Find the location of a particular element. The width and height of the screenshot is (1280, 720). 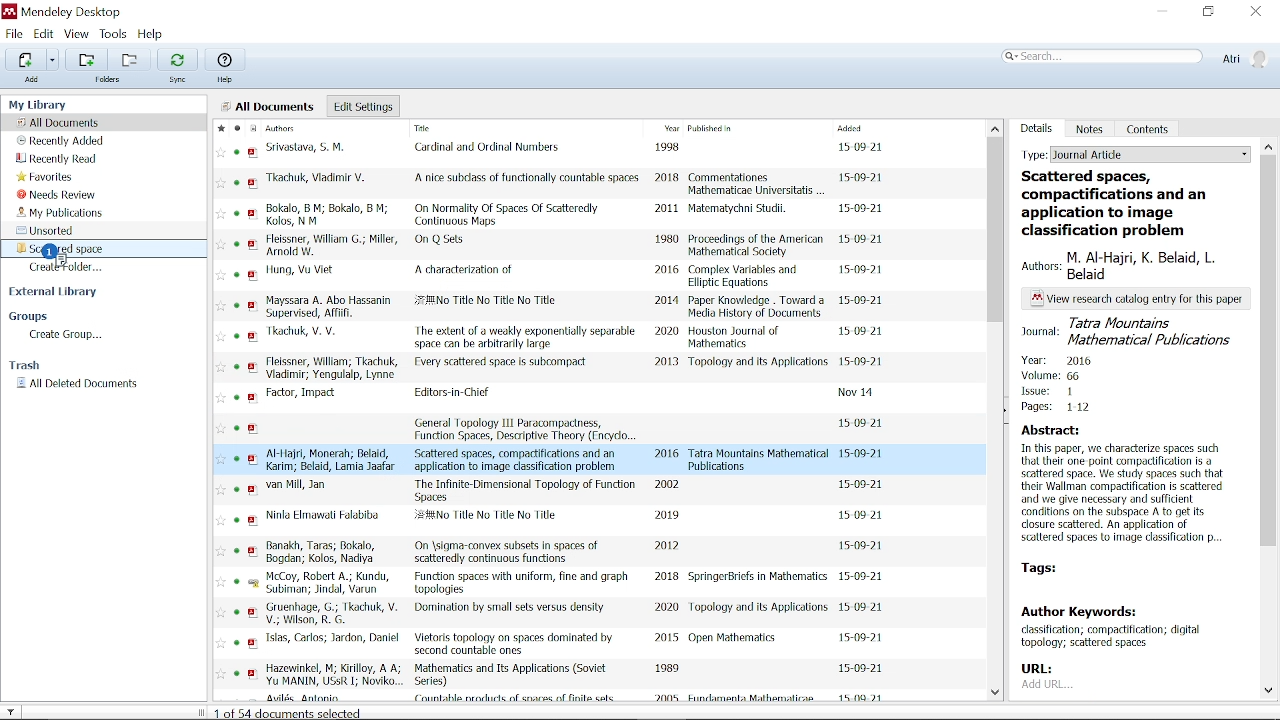

All deleted documents is located at coordinates (78, 384).